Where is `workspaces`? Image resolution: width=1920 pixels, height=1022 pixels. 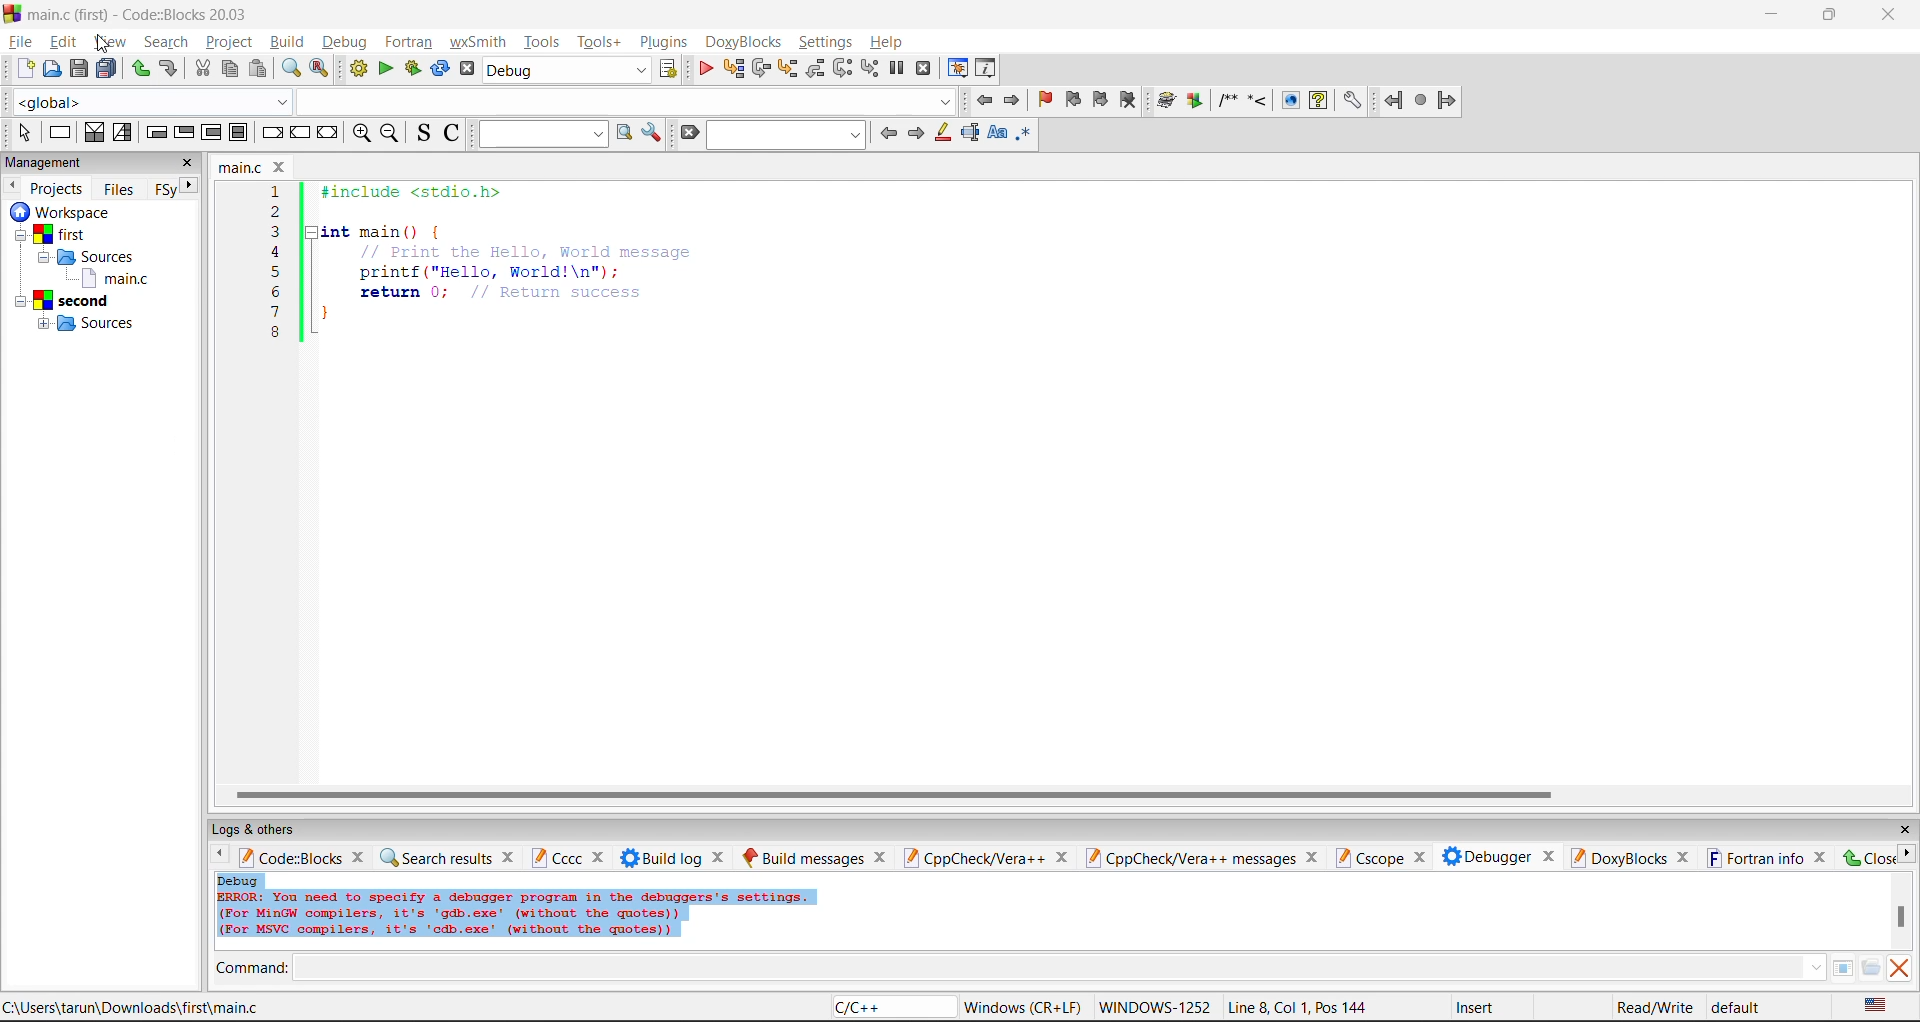
workspaces is located at coordinates (64, 213).